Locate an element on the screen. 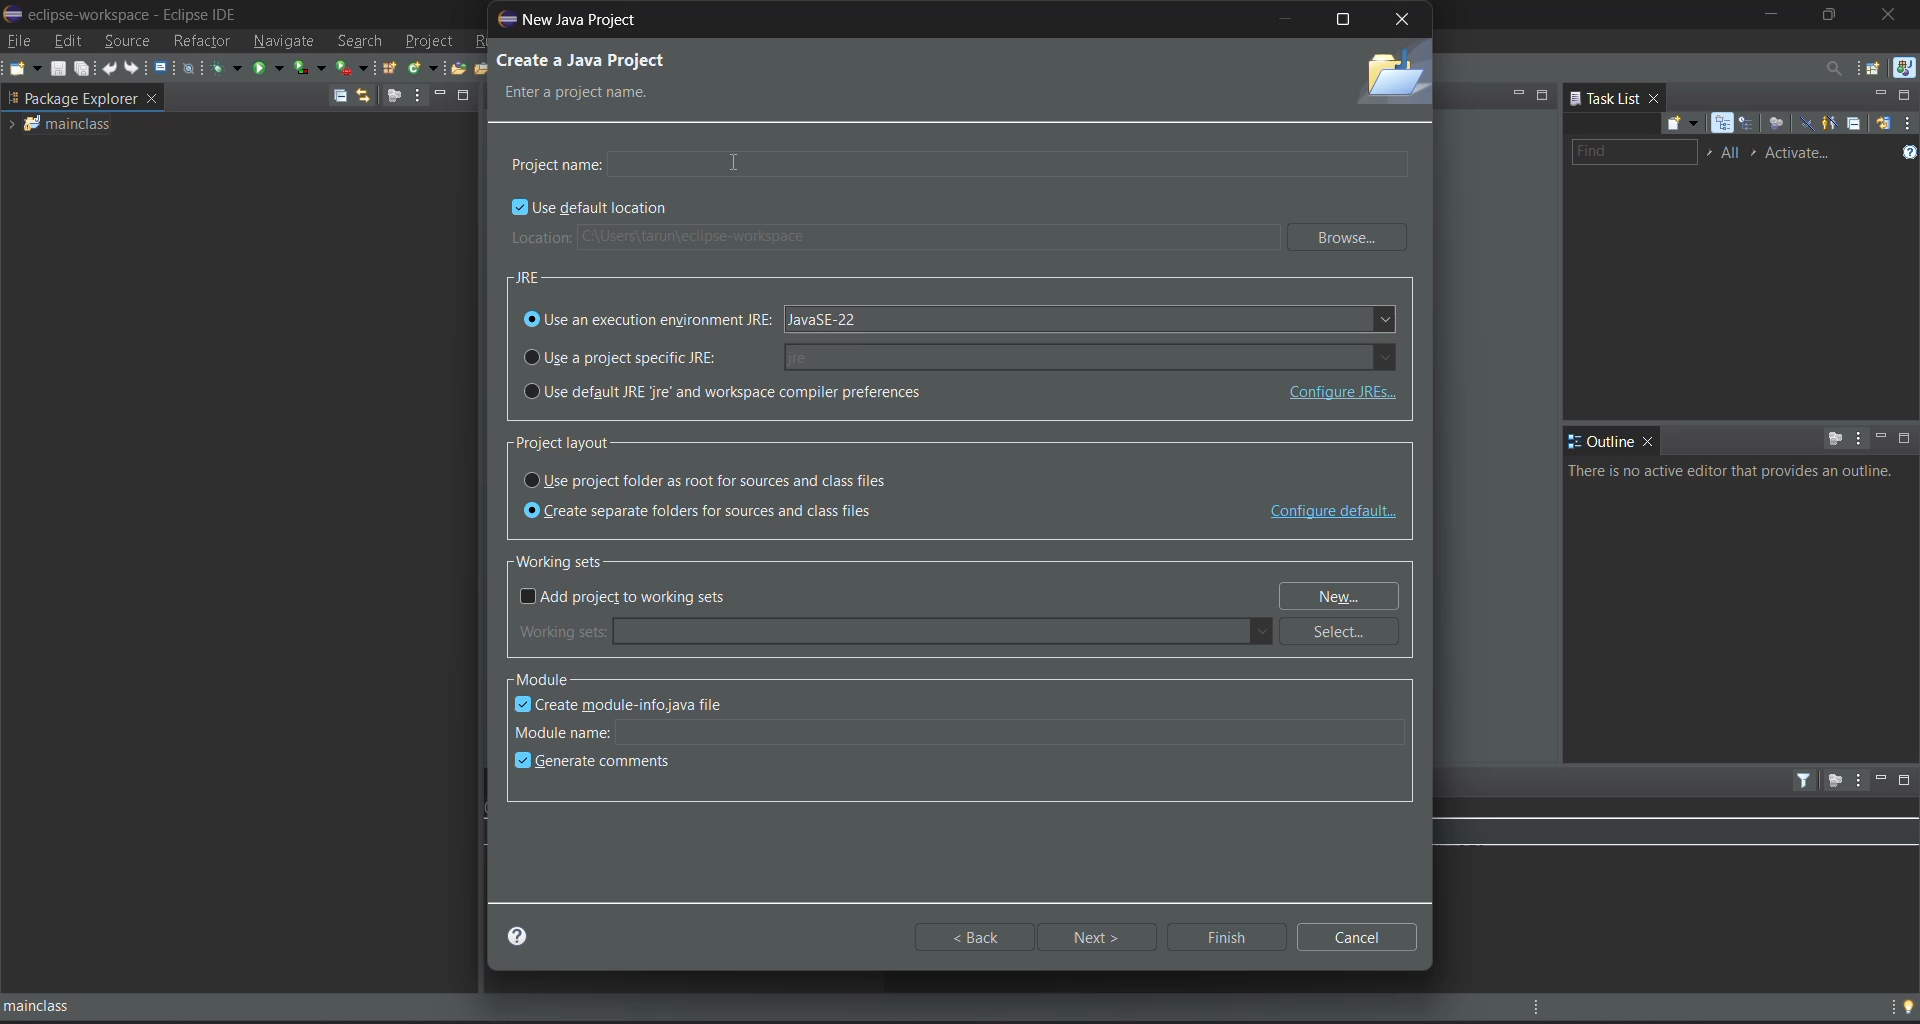  folder is located at coordinates (1390, 76).